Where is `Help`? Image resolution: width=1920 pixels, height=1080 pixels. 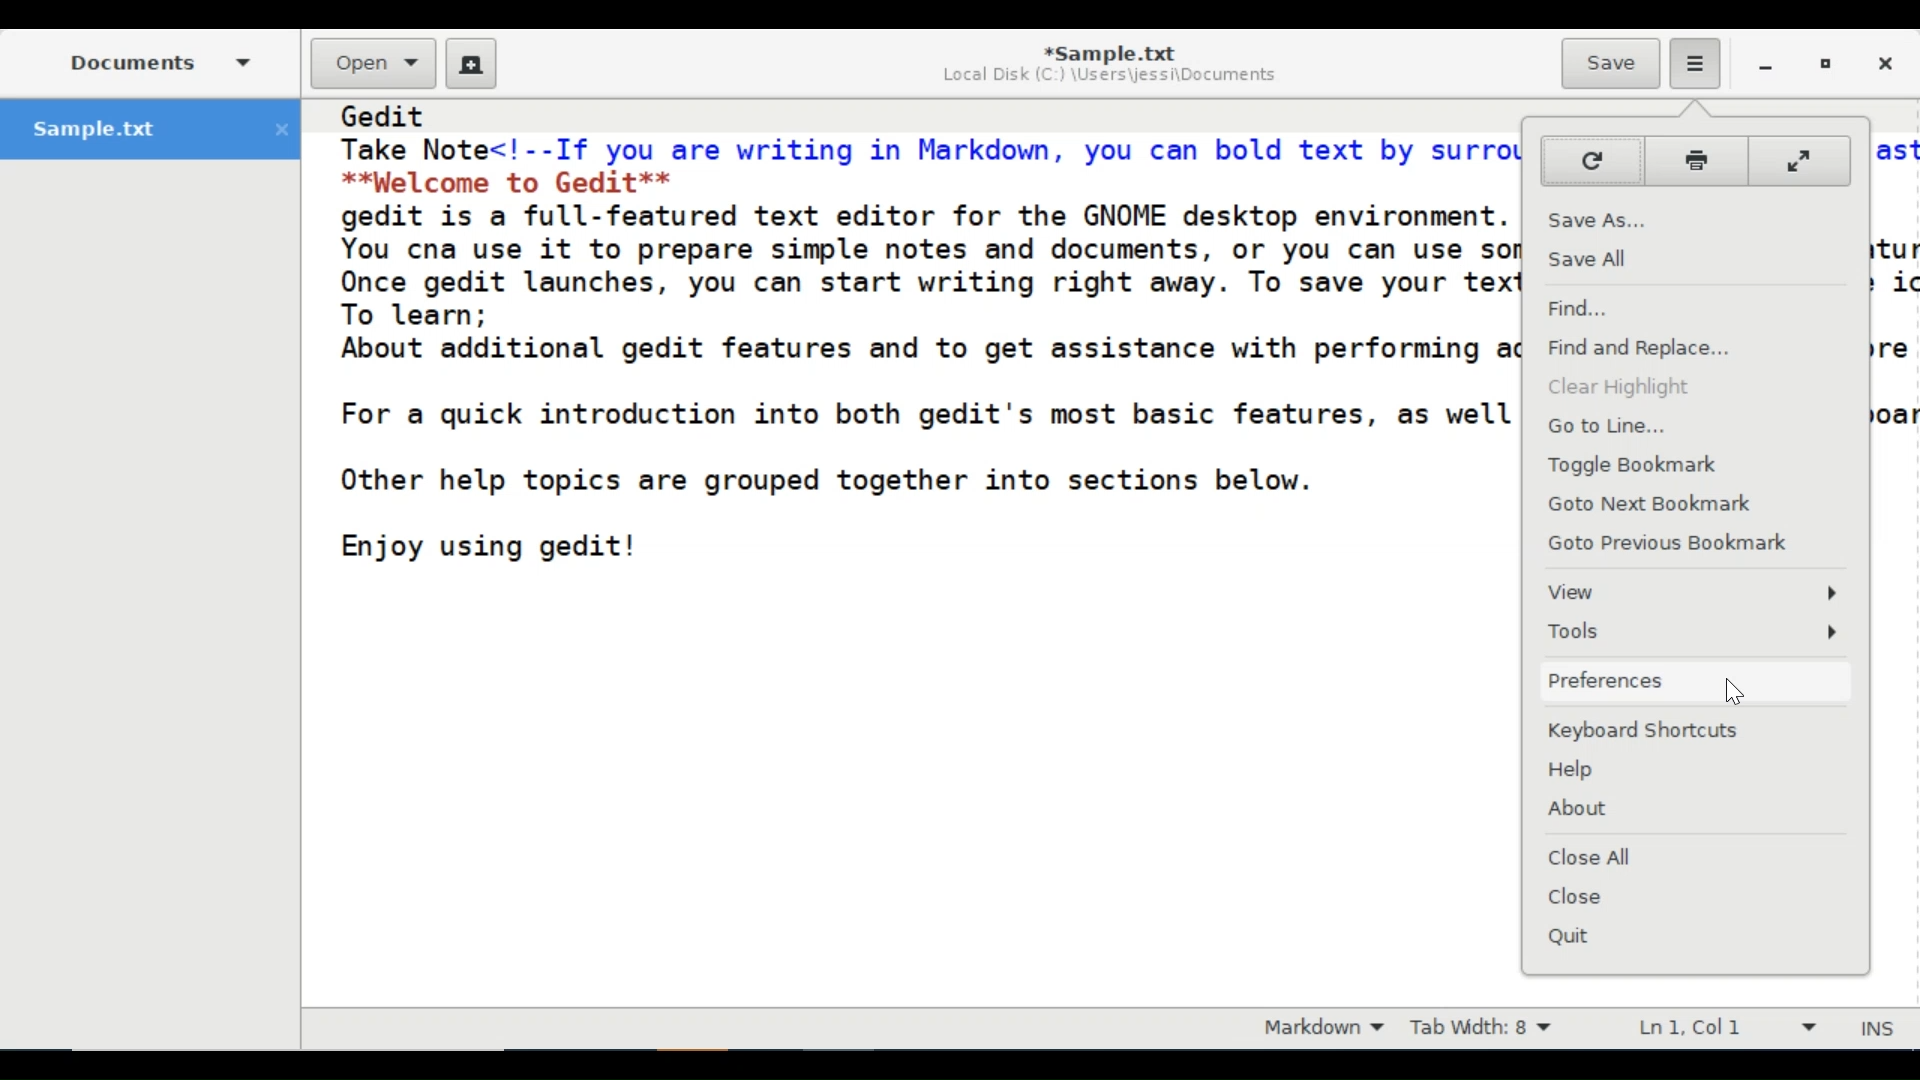 Help is located at coordinates (1577, 770).